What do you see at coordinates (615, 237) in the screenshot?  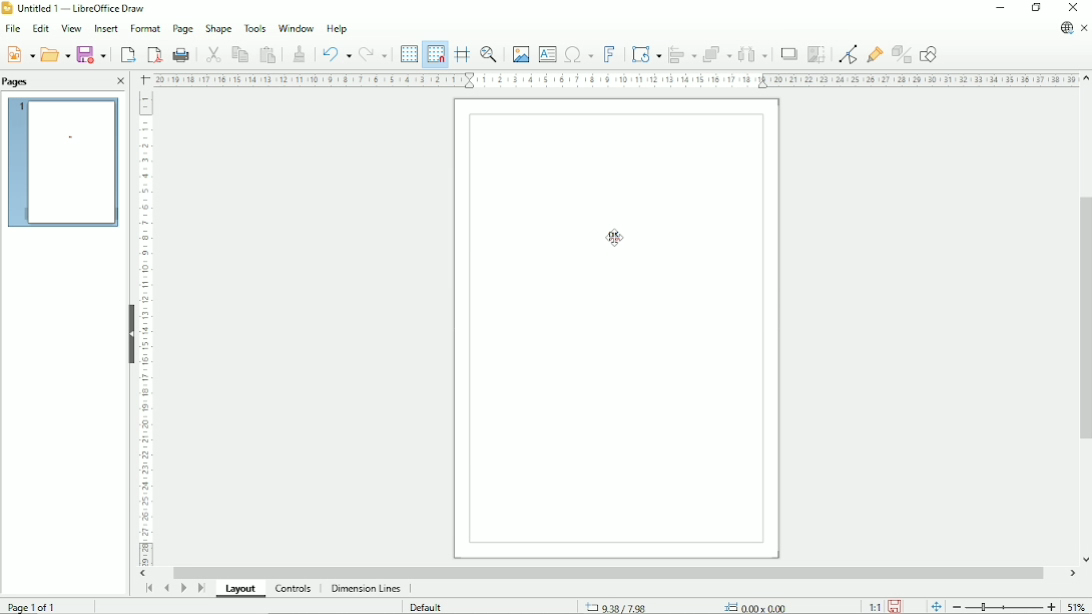 I see `Text box` at bounding box center [615, 237].